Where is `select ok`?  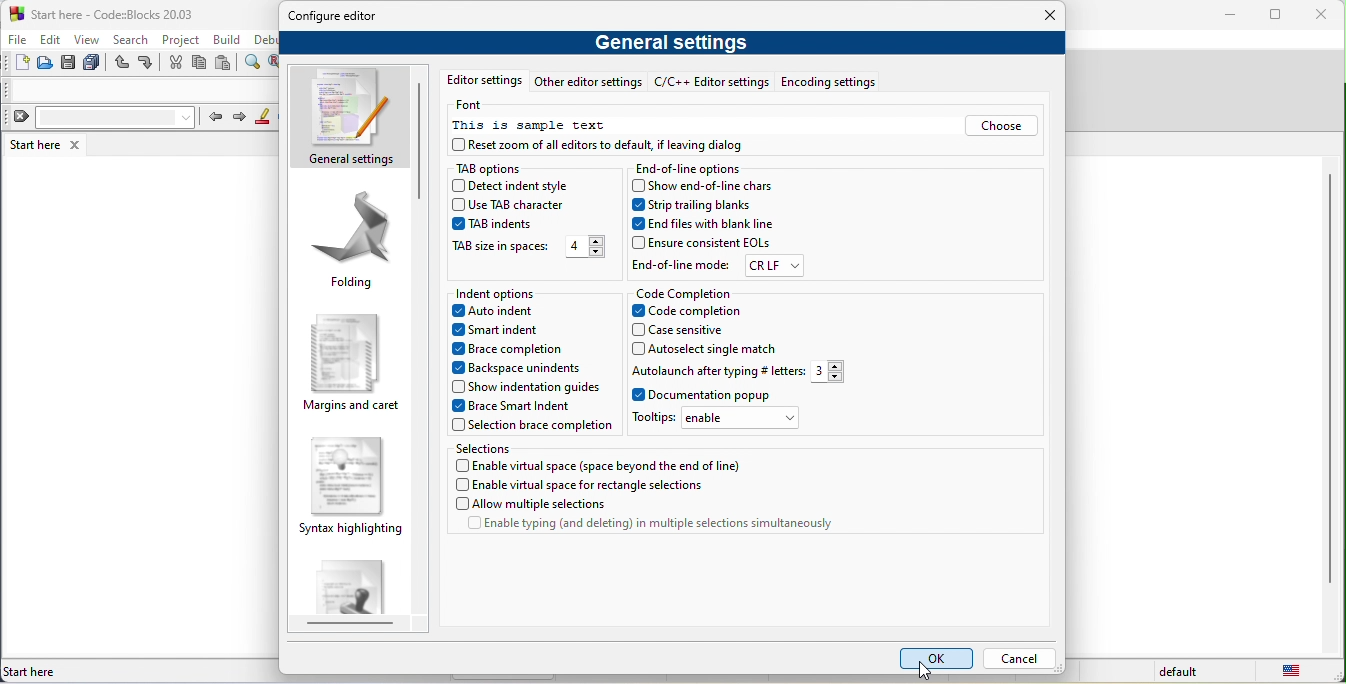
select ok is located at coordinates (932, 658).